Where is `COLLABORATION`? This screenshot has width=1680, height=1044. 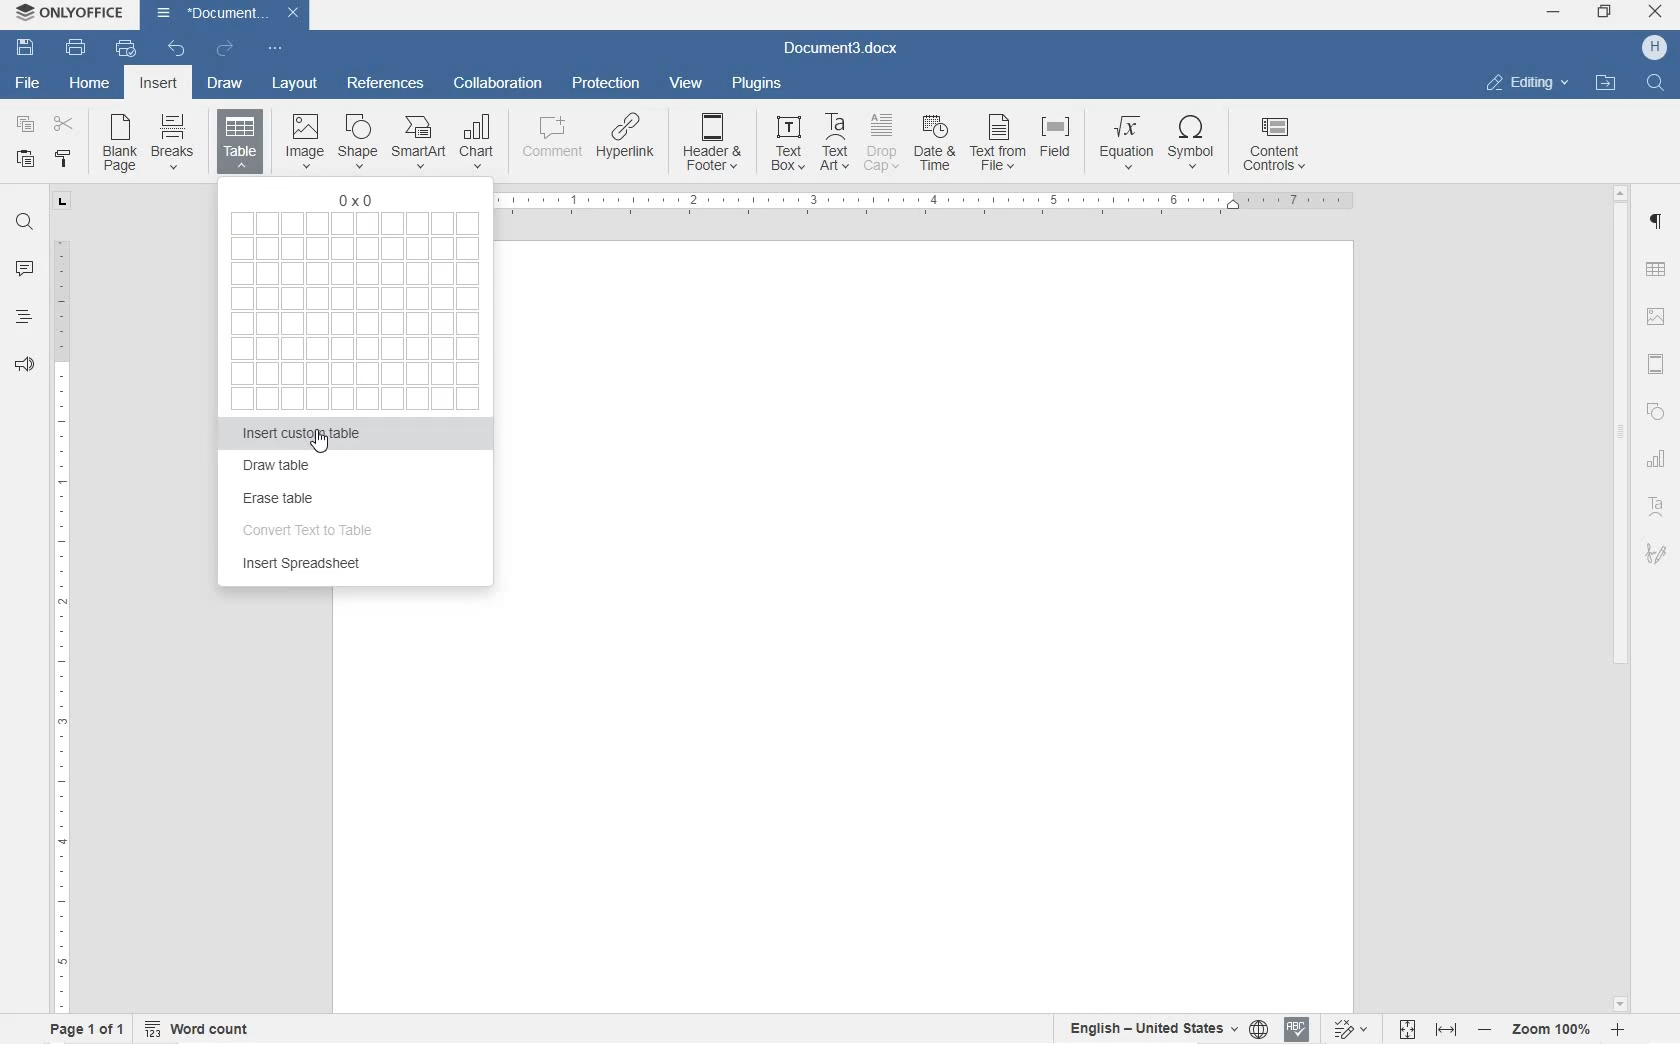 COLLABORATION is located at coordinates (501, 84).